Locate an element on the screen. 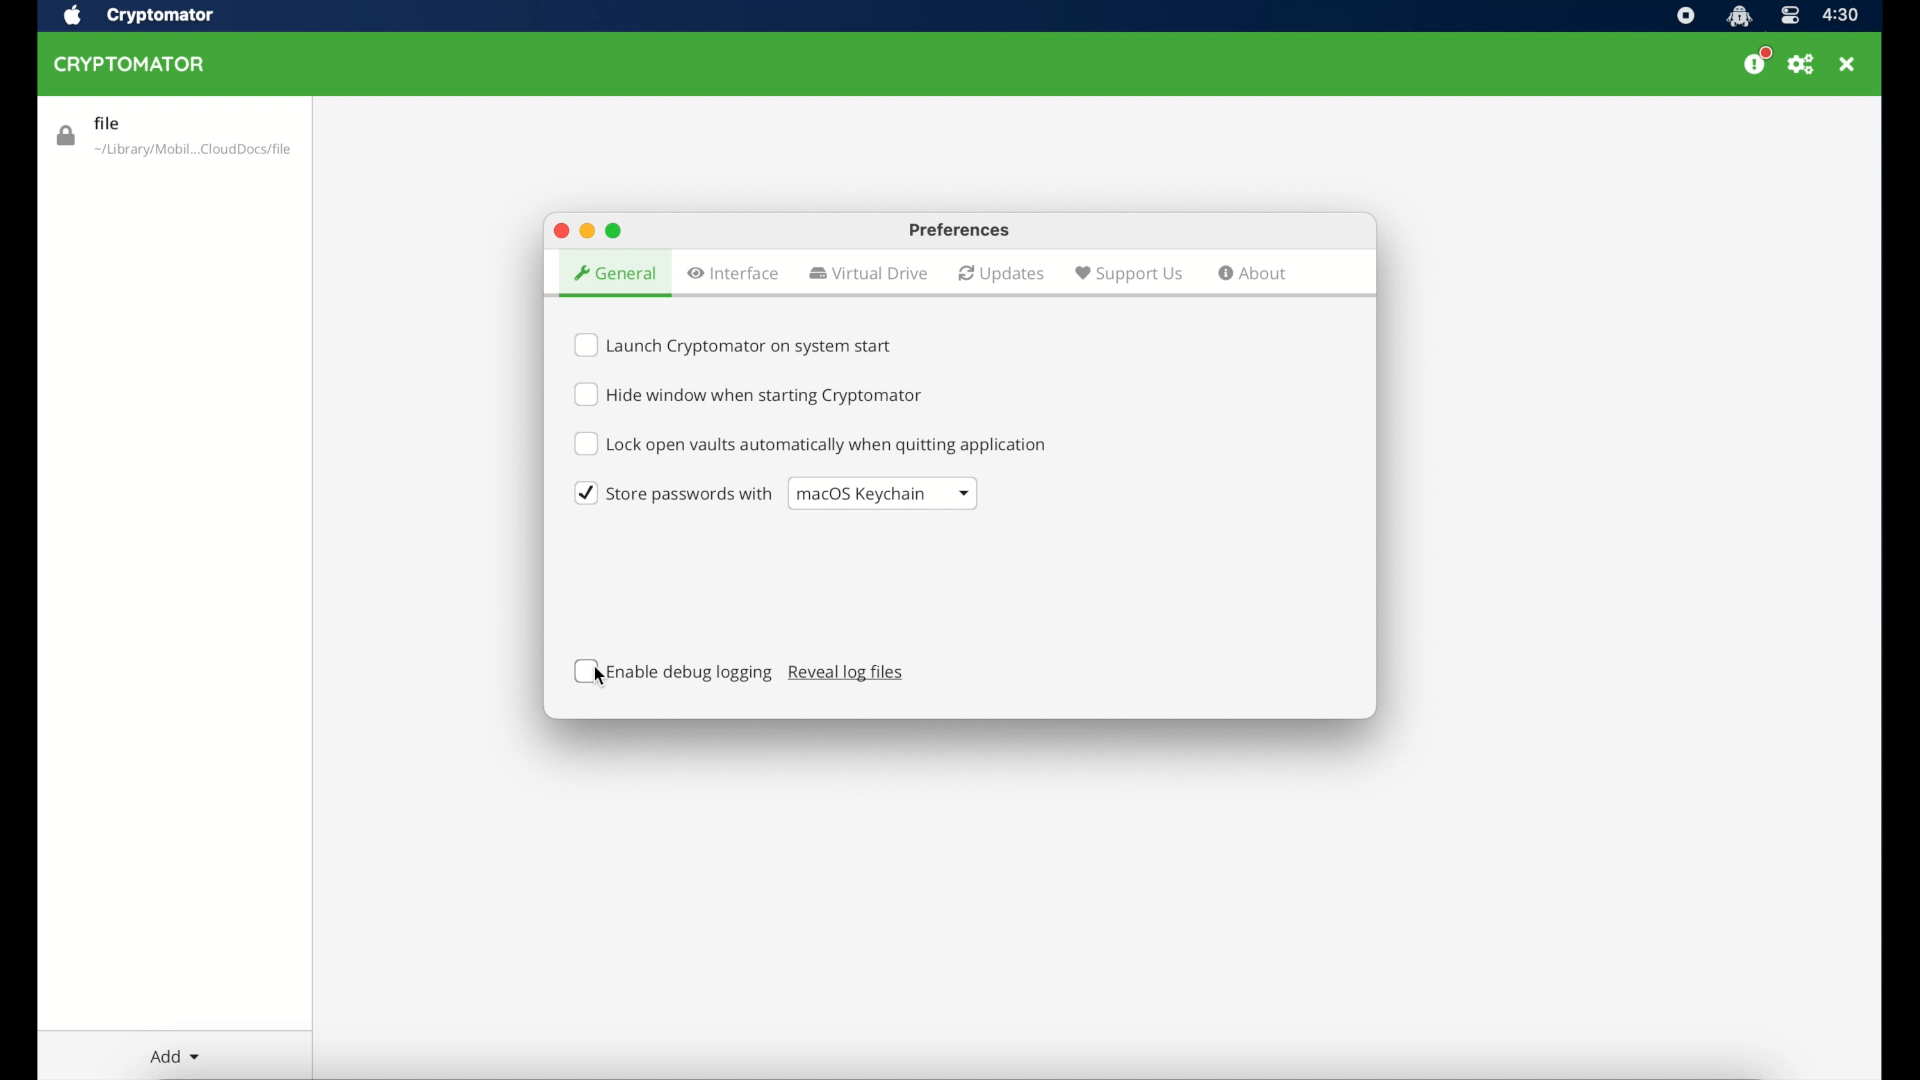 This screenshot has height=1080, width=1920. Lock open vaults automatically when quitting application is located at coordinates (812, 444).